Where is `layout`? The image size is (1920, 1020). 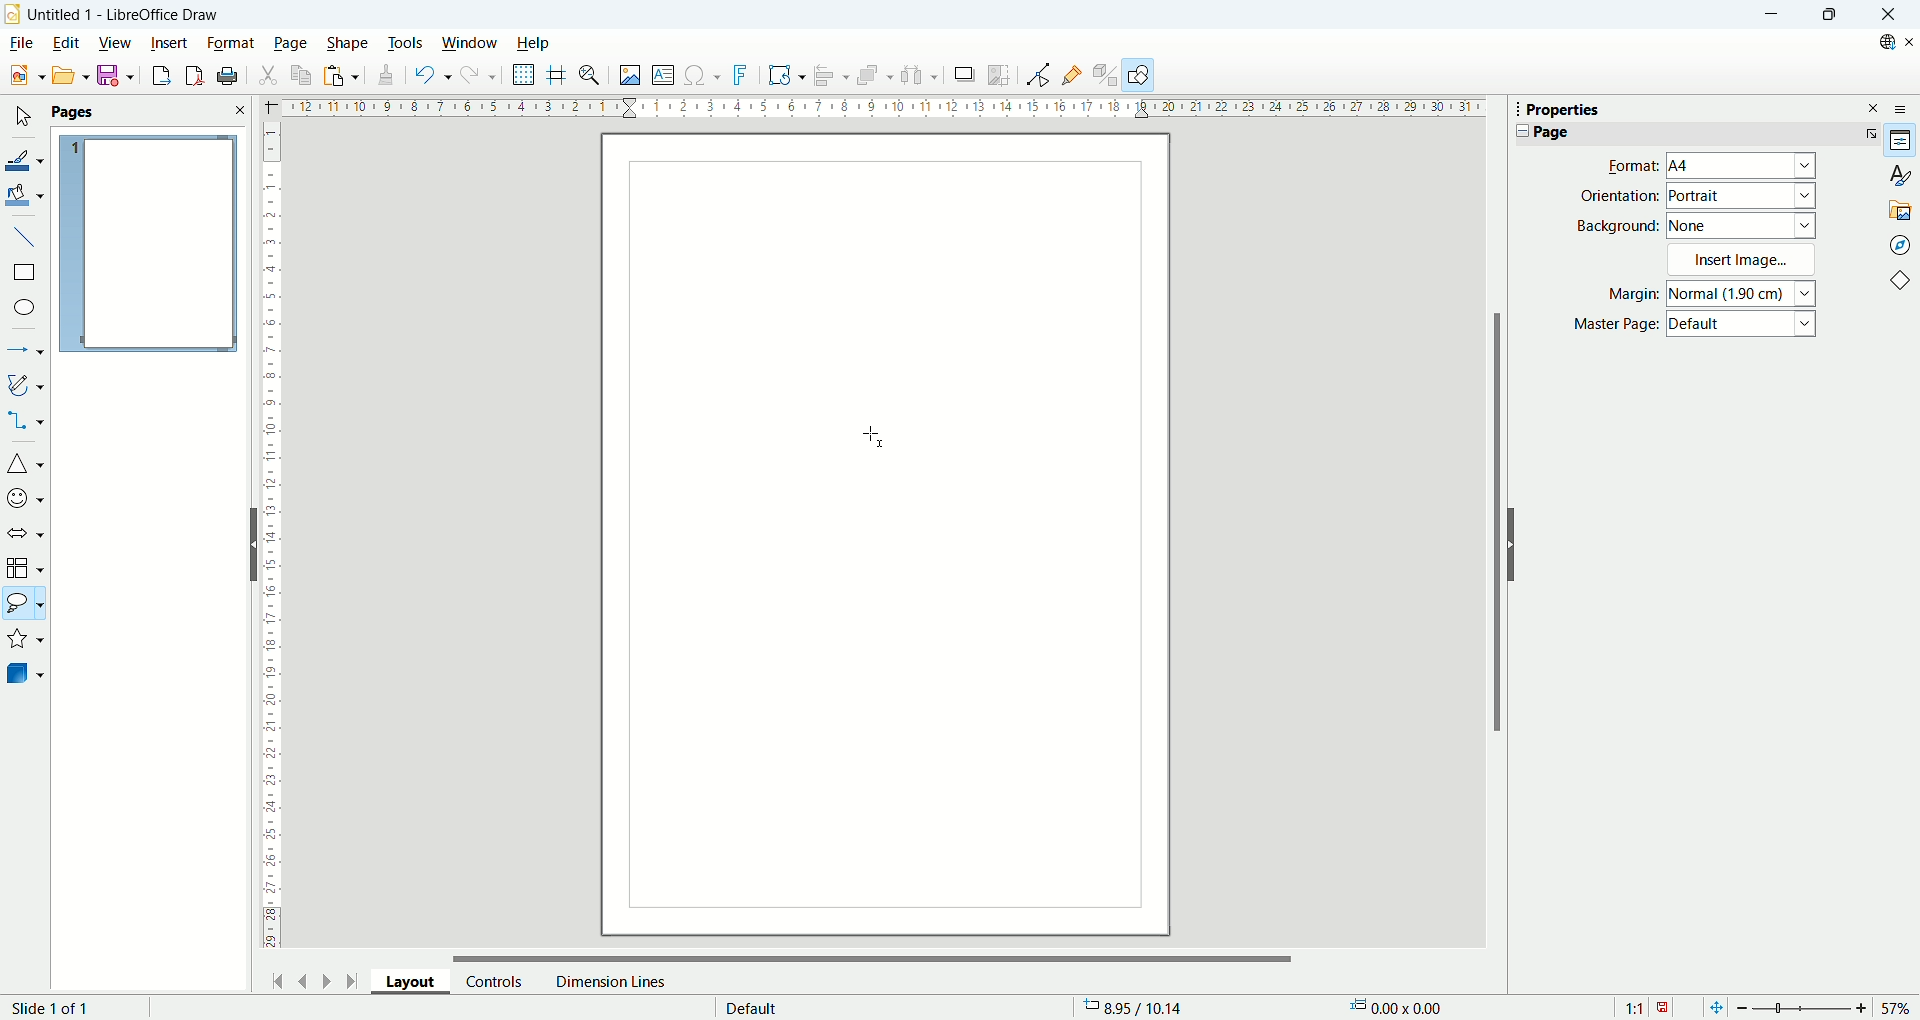 layout is located at coordinates (418, 985).